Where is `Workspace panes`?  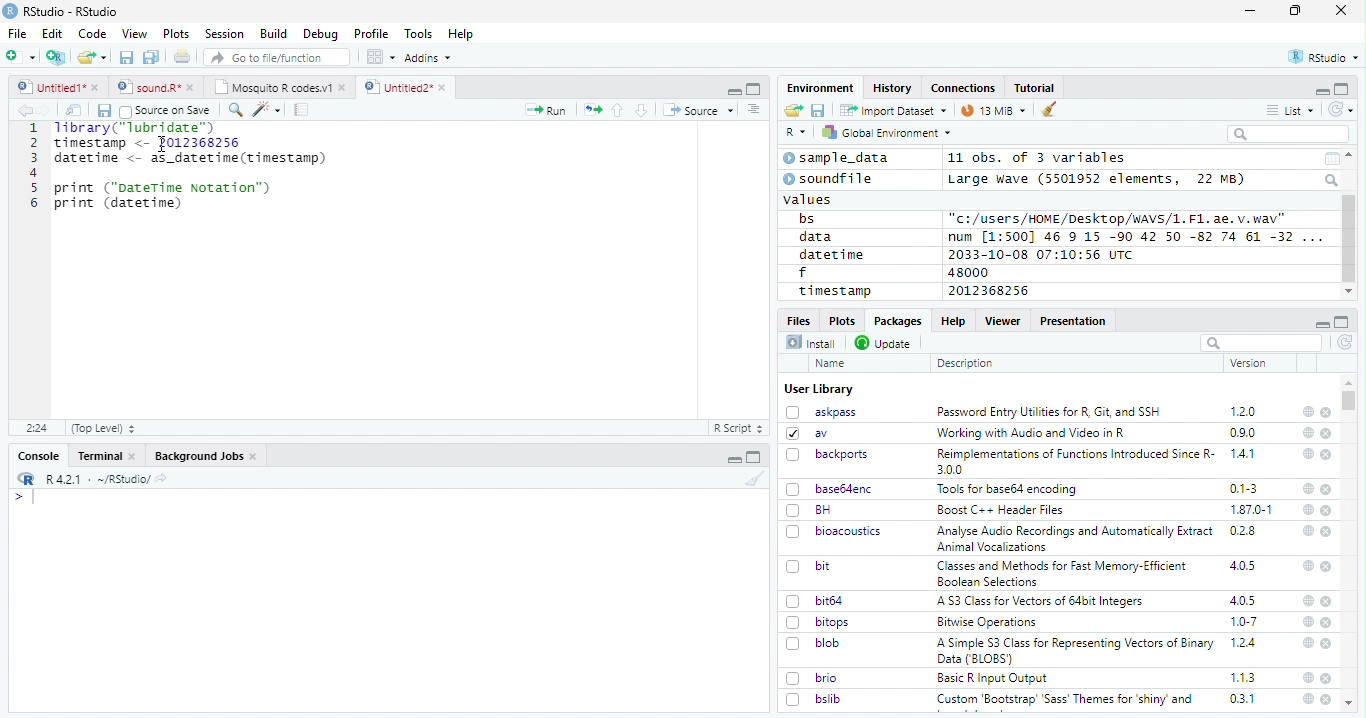
Workspace panes is located at coordinates (381, 57).